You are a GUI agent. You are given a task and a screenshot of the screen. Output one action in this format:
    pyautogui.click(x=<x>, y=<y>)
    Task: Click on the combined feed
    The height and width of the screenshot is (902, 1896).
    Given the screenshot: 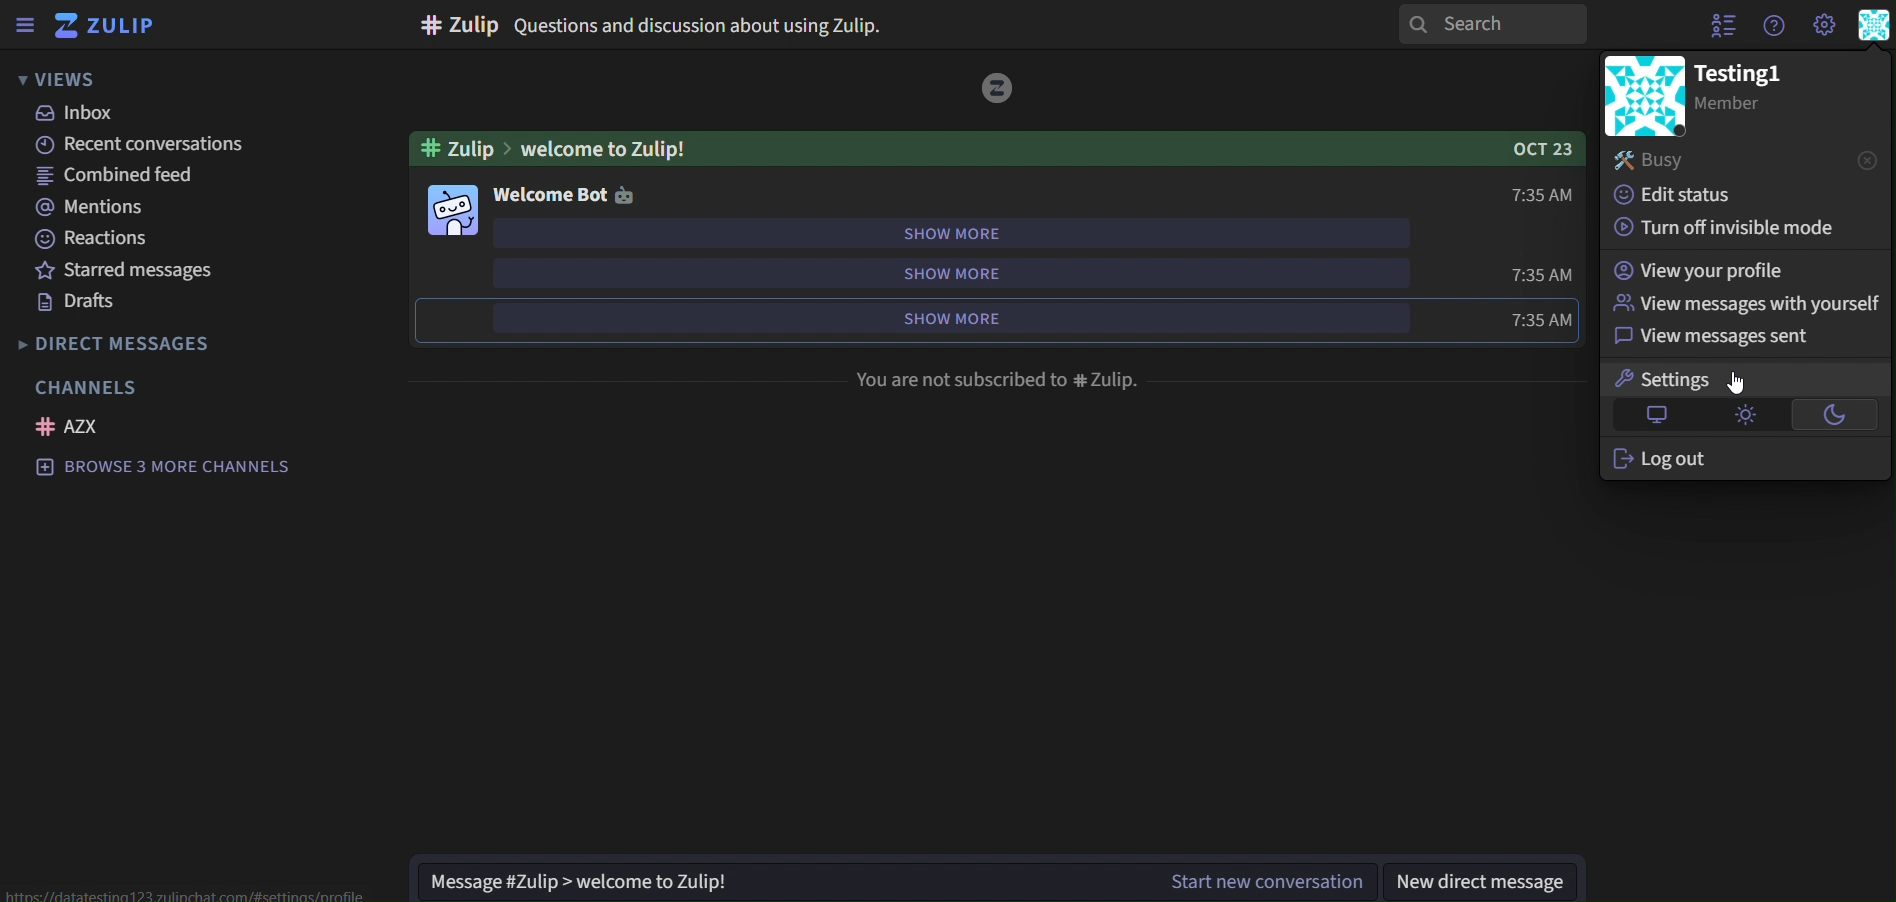 What is the action you would take?
    pyautogui.click(x=117, y=176)
    